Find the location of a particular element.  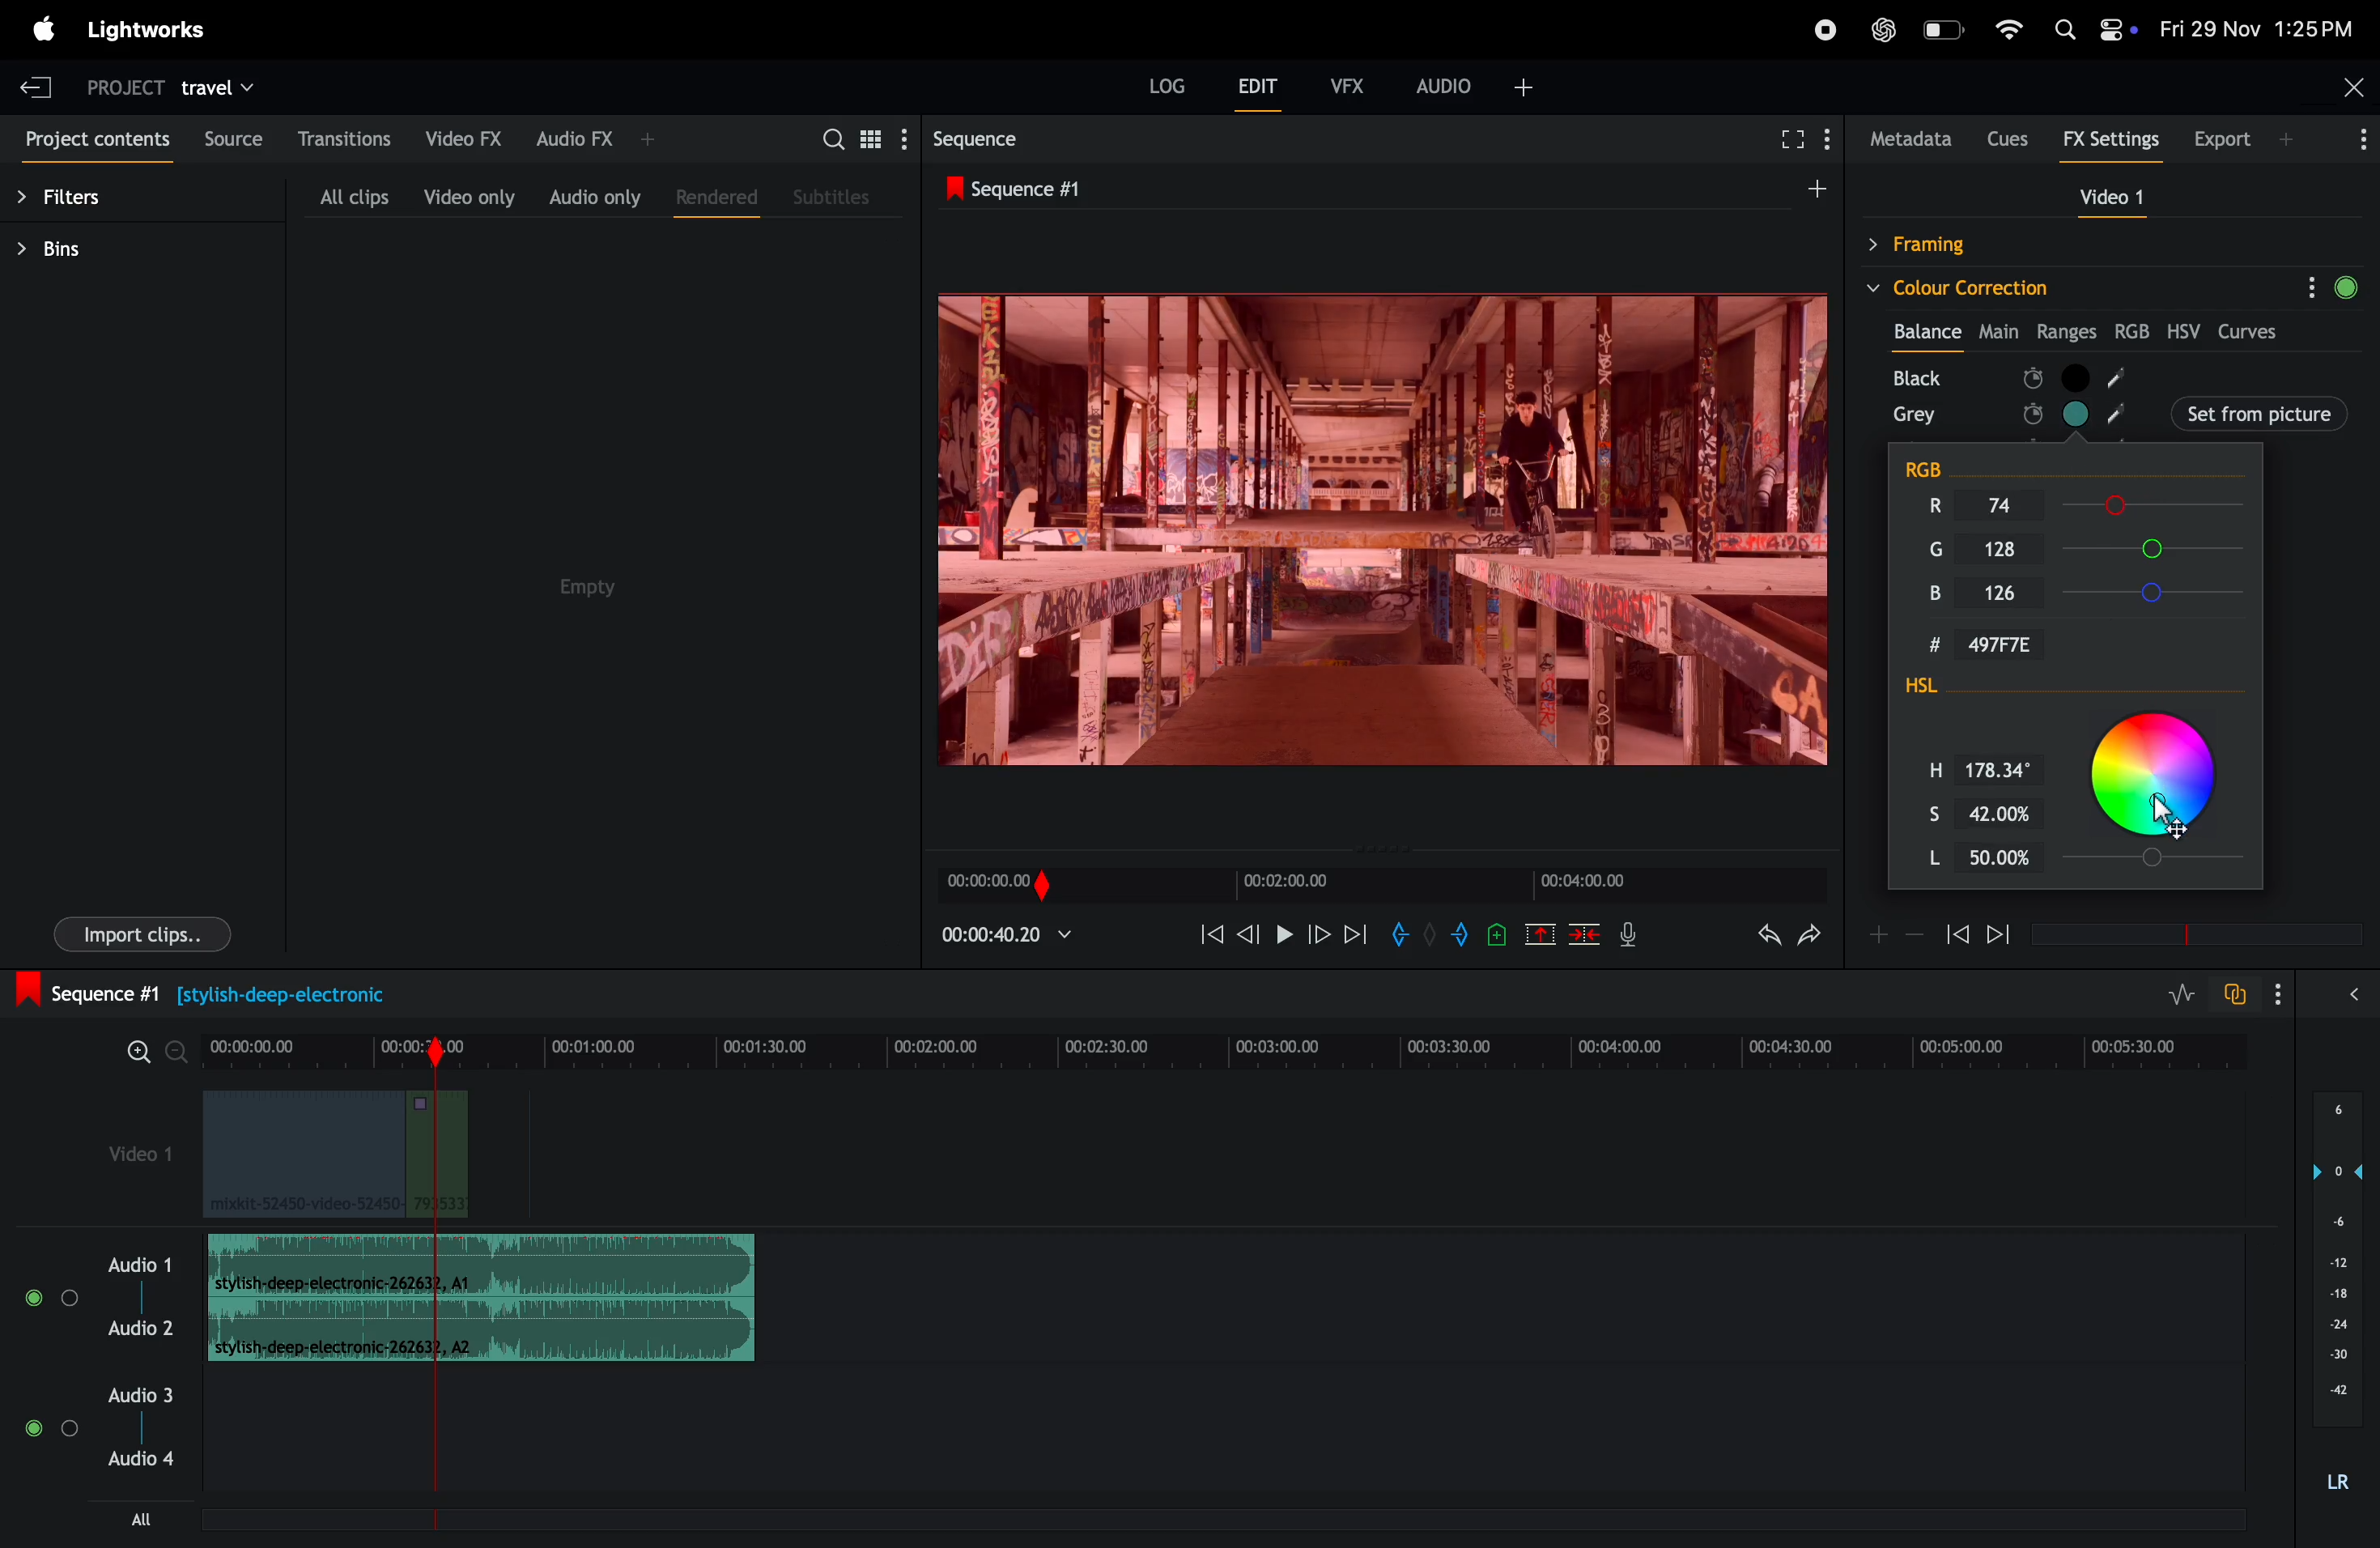

HSL is located at coordinates (1958, 689).